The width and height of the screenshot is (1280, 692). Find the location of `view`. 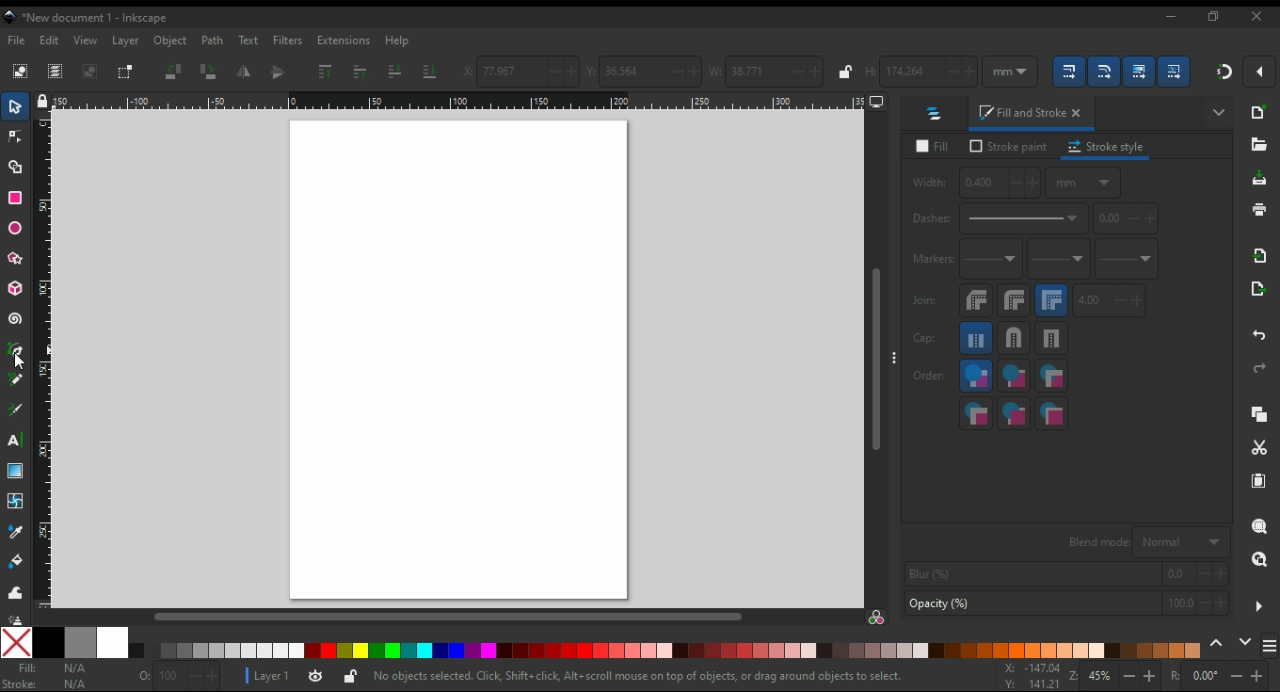

view is located at coordinates (87, 40).